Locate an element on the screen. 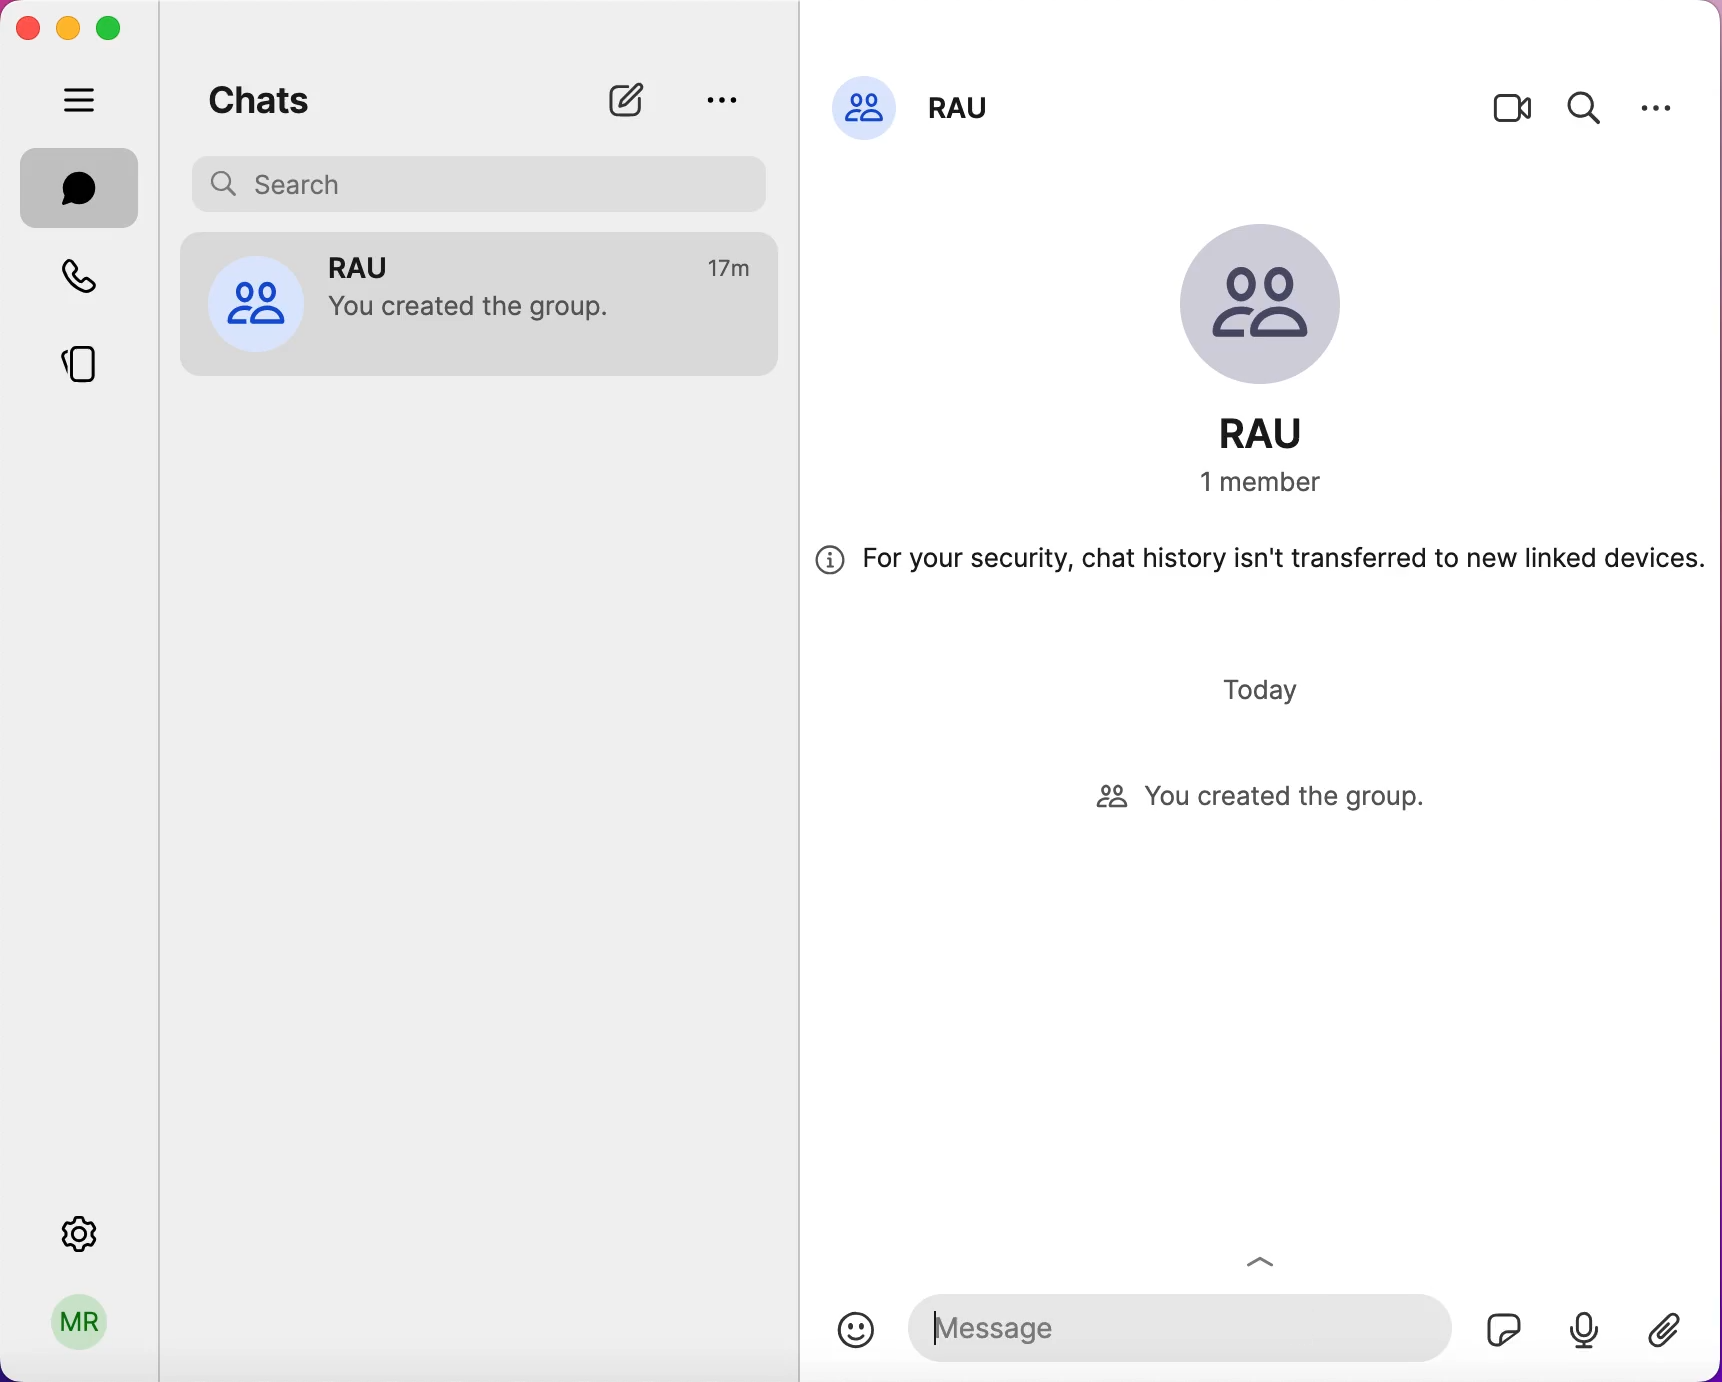 The height and width of the screenshot is (1382, 1722). attach is located at coordinates (1674, 1333).